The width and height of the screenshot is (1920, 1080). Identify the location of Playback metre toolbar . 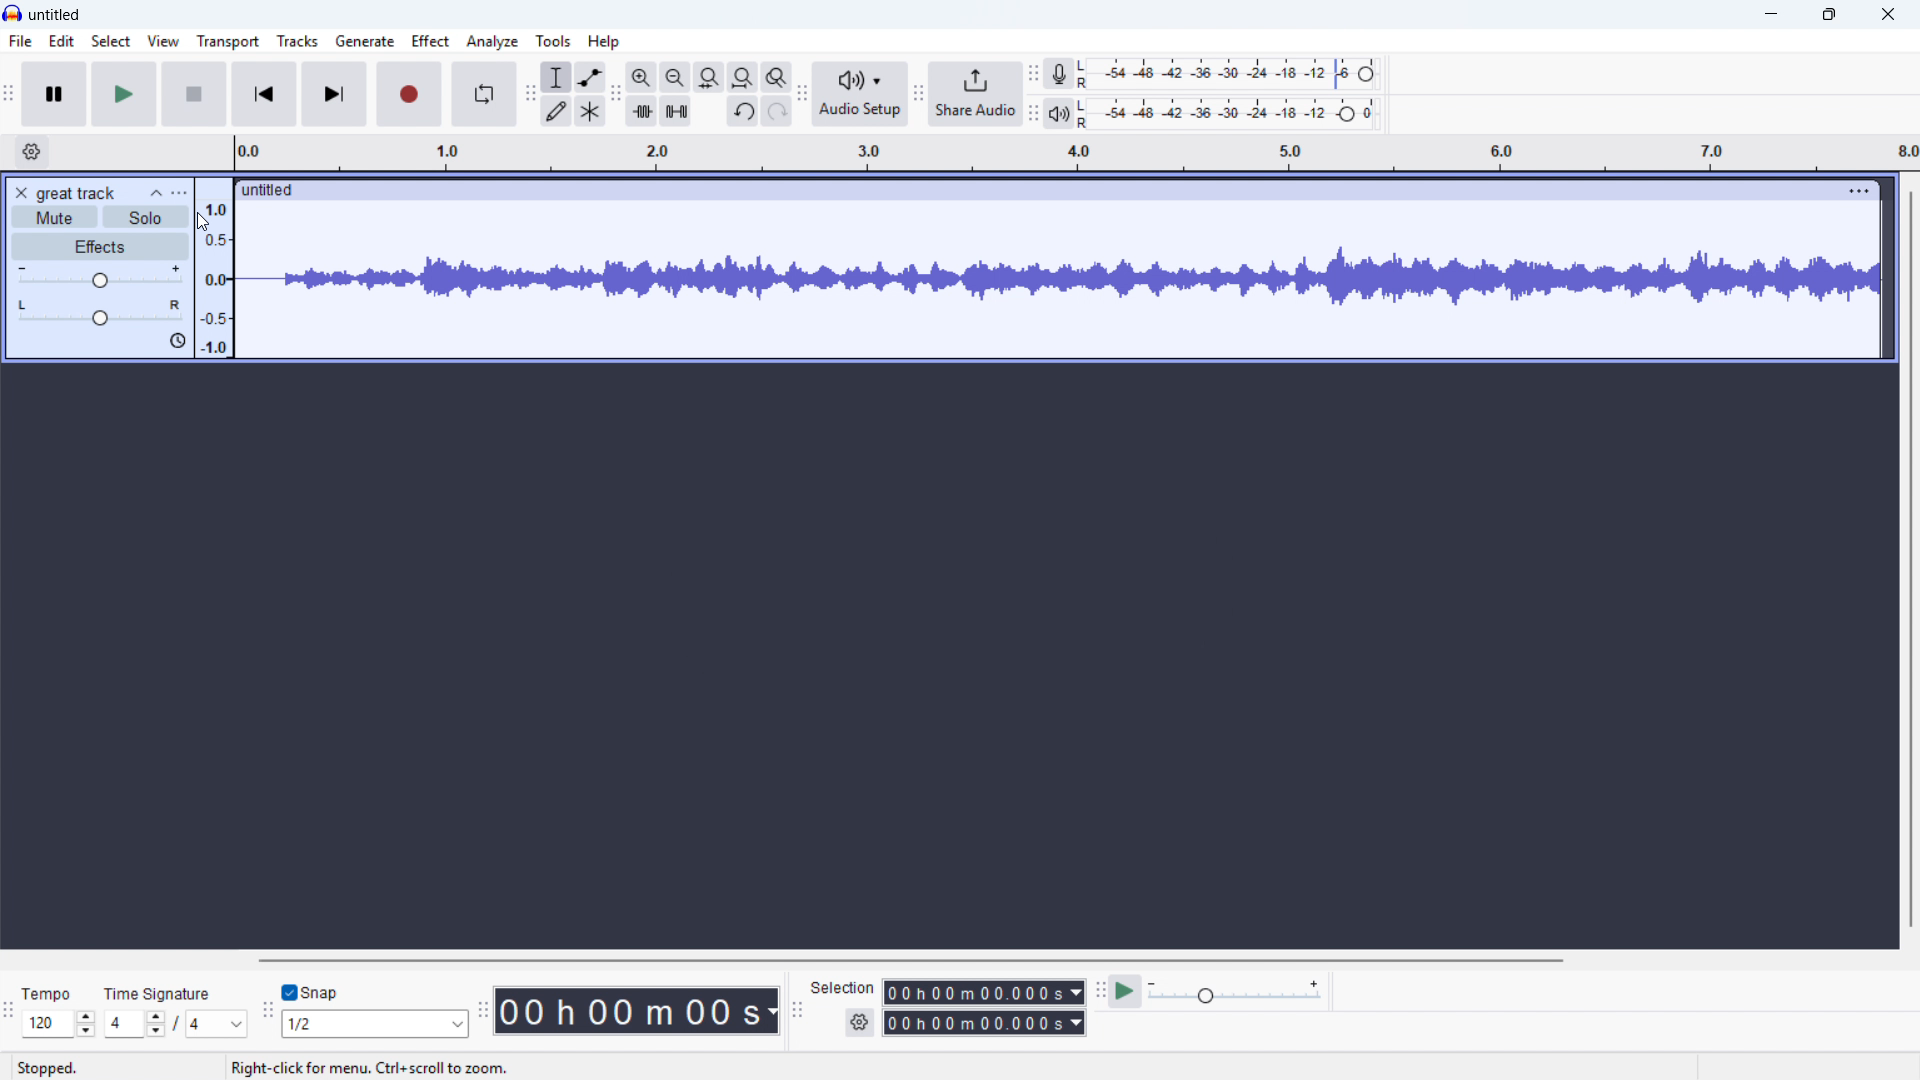
(1034, 115).